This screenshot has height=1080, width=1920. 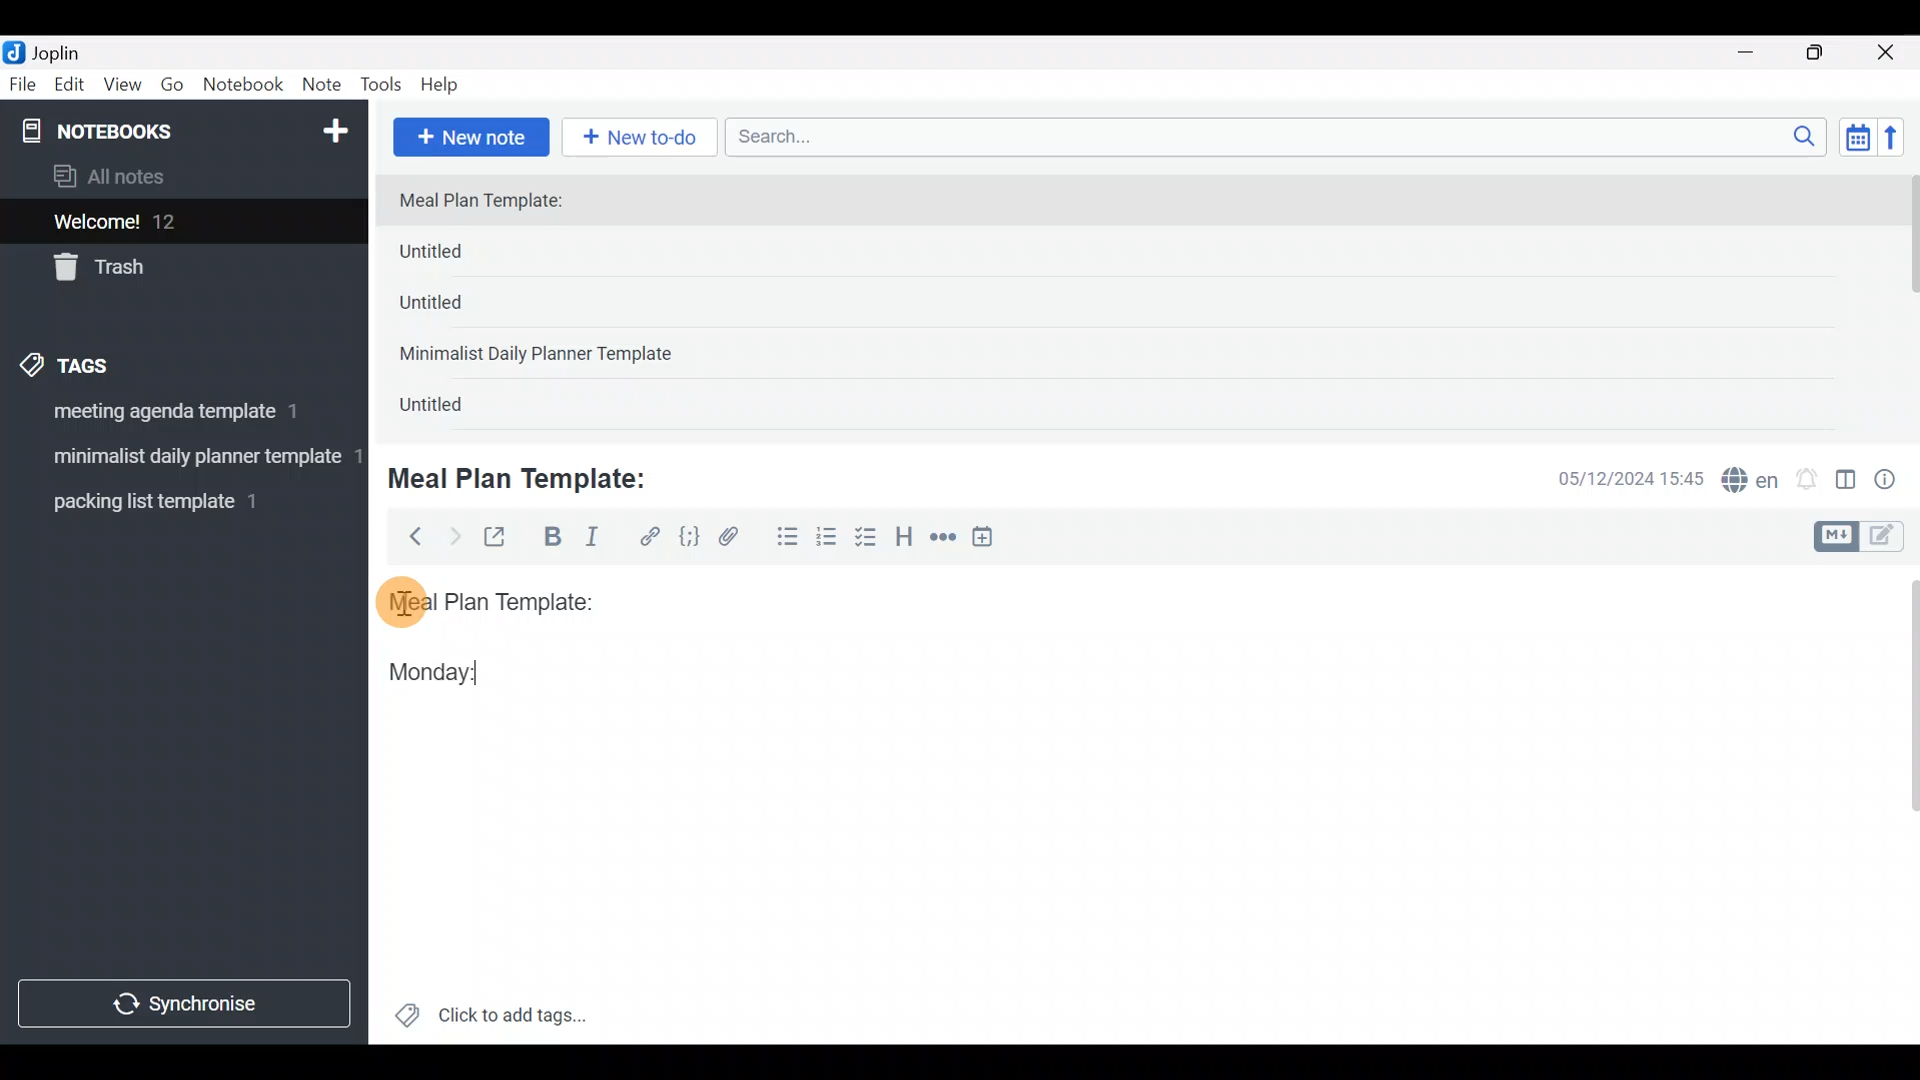 What do you see at coordinates (783, 538) in the screenshot?
I see `Bulleted list` at bounding box center [783, 538].